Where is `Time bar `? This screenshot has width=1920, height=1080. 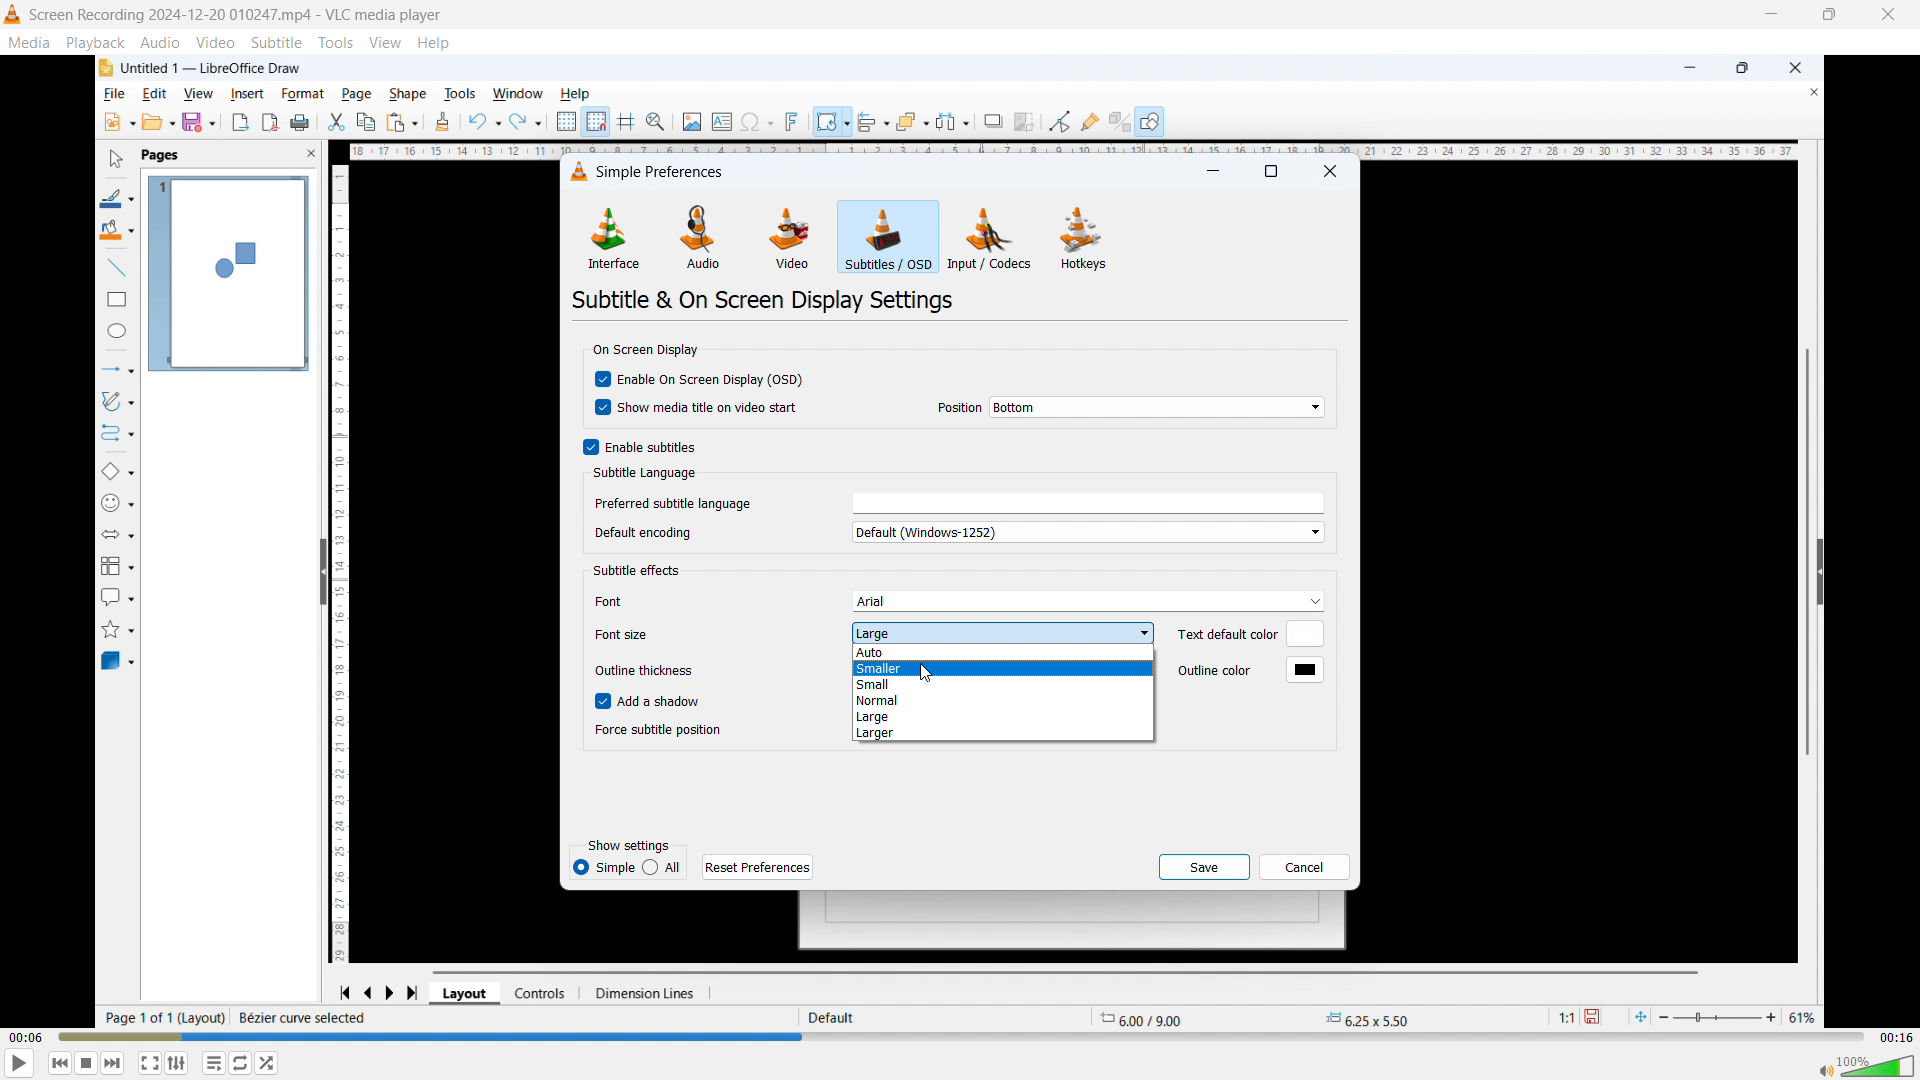 Time bar  is located at coordinates (962, 1035).